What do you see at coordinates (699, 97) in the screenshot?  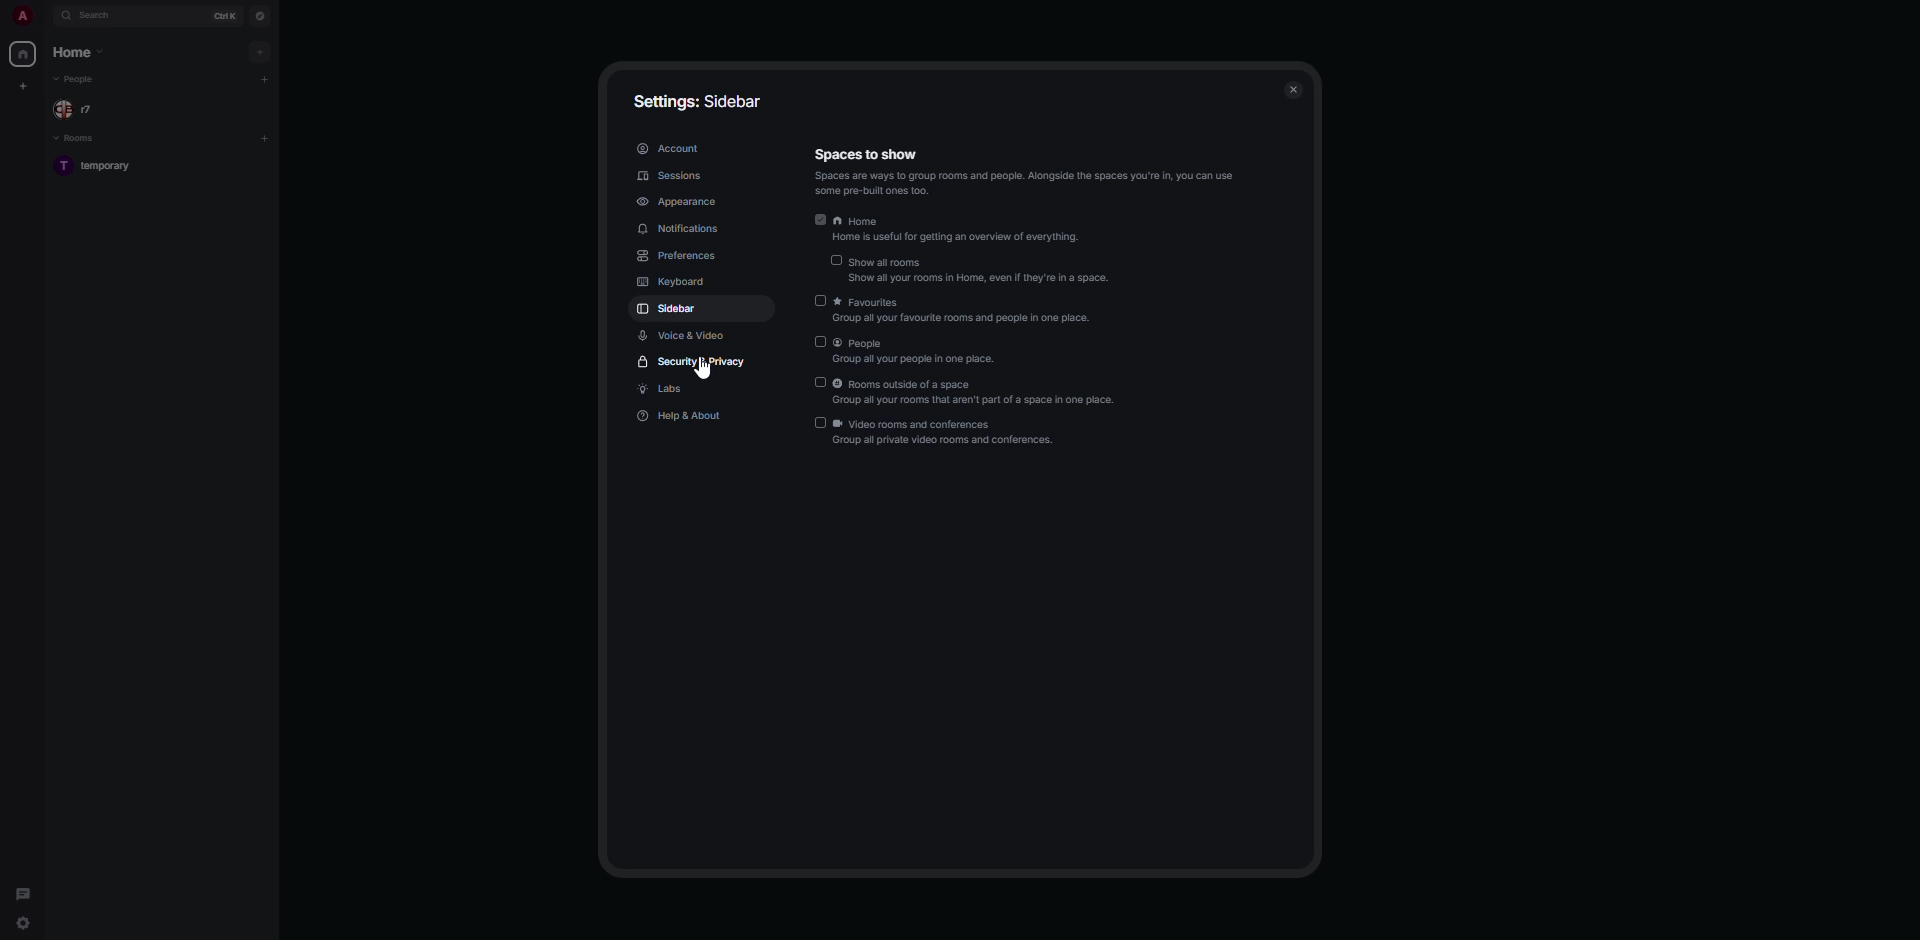 I see `settings: sidebar` at bounding box center [699, 97].